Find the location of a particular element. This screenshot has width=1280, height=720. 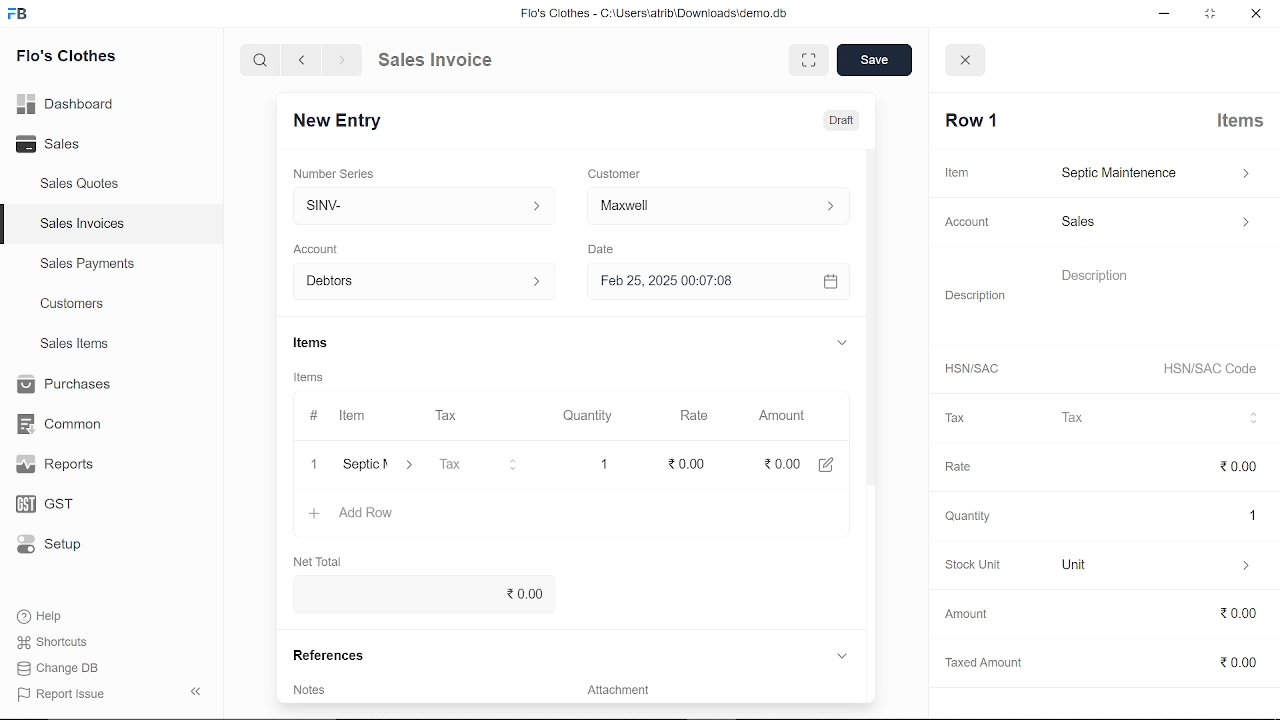

Reports is located at coordinates (60, 465).